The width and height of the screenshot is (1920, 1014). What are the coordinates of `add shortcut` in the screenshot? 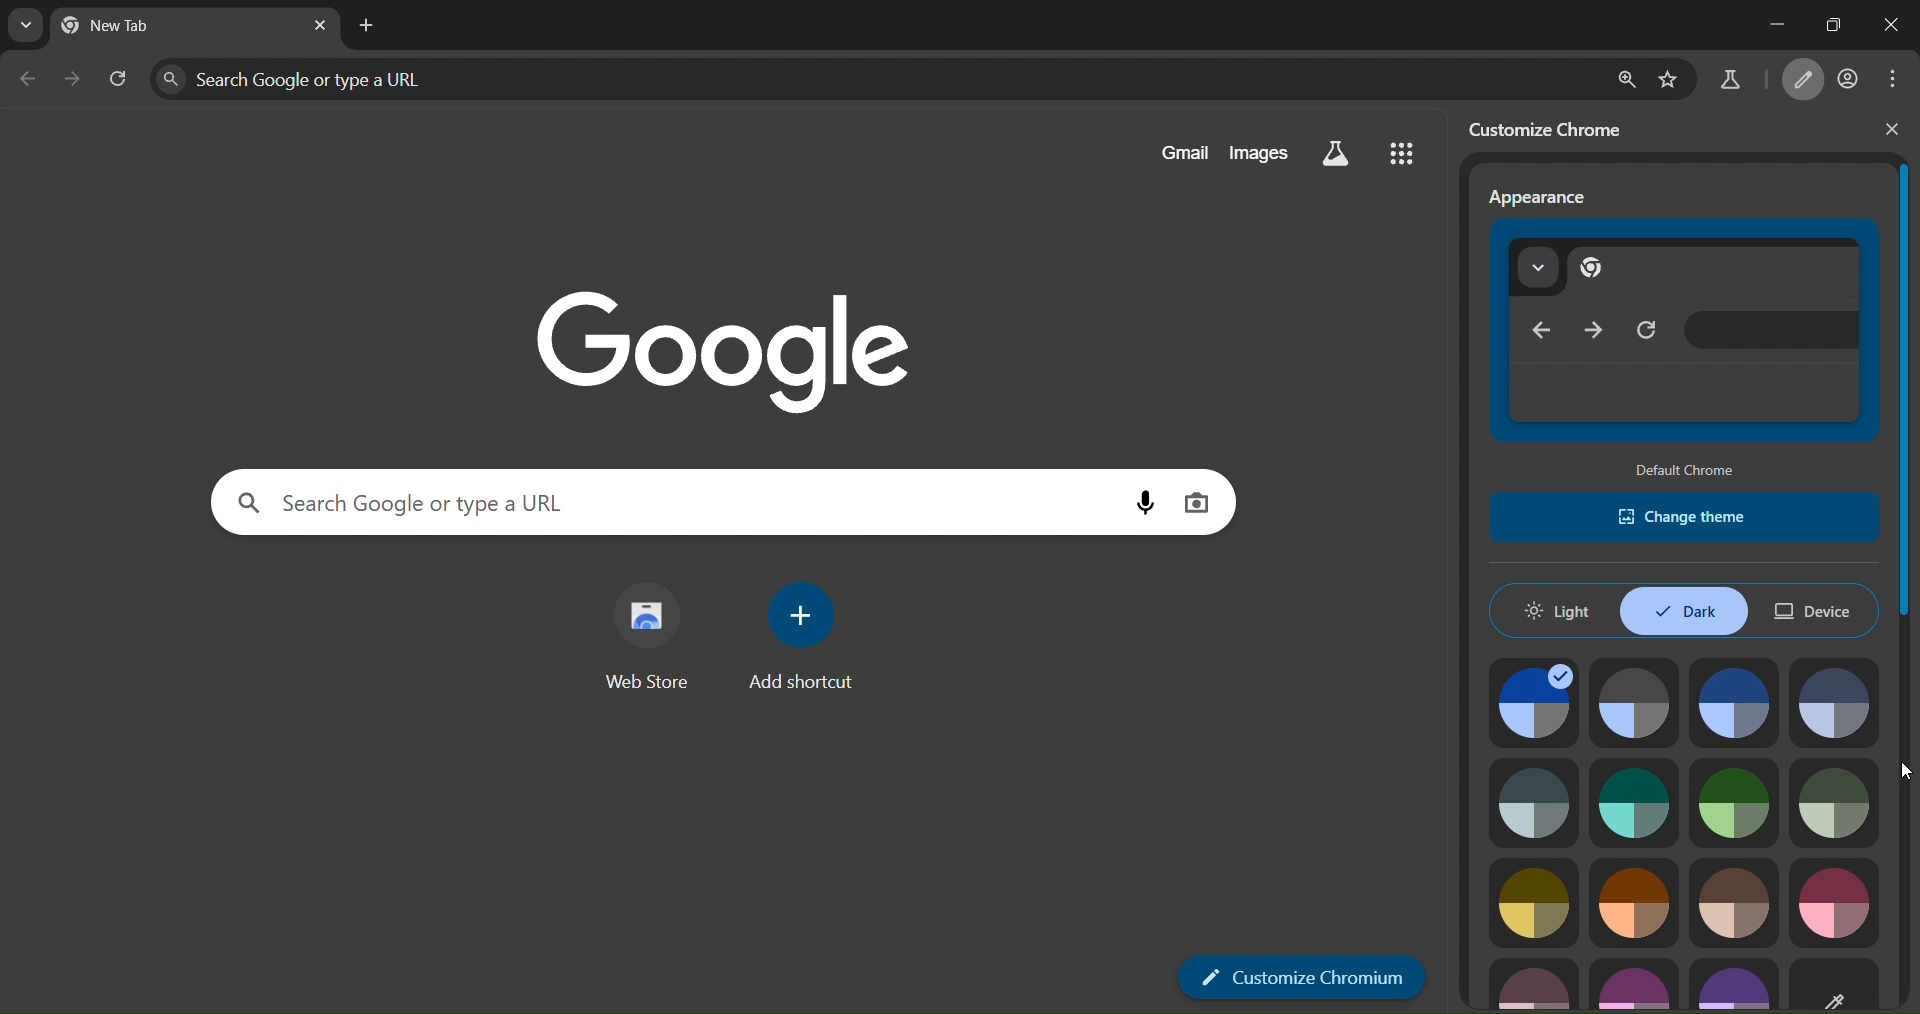 It's located at (810, 643).